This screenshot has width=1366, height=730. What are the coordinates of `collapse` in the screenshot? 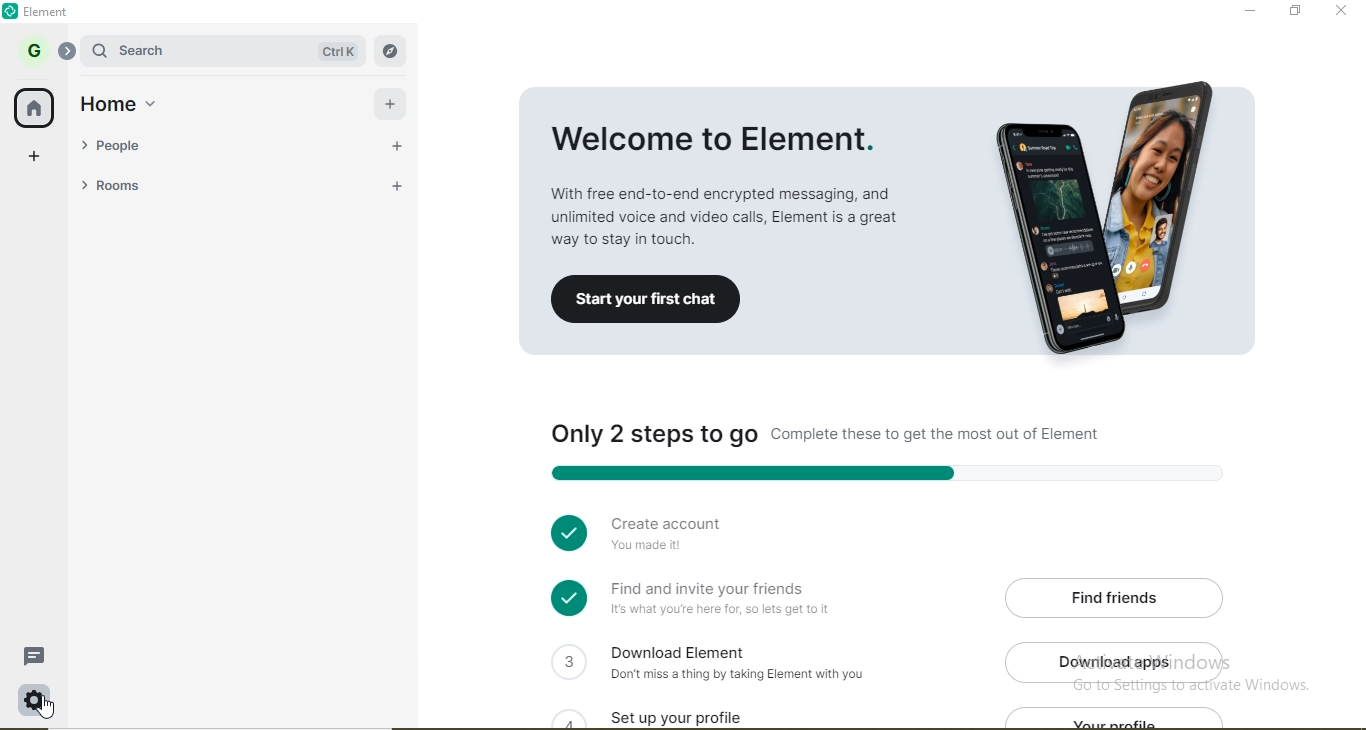 It's located at (68, 51).